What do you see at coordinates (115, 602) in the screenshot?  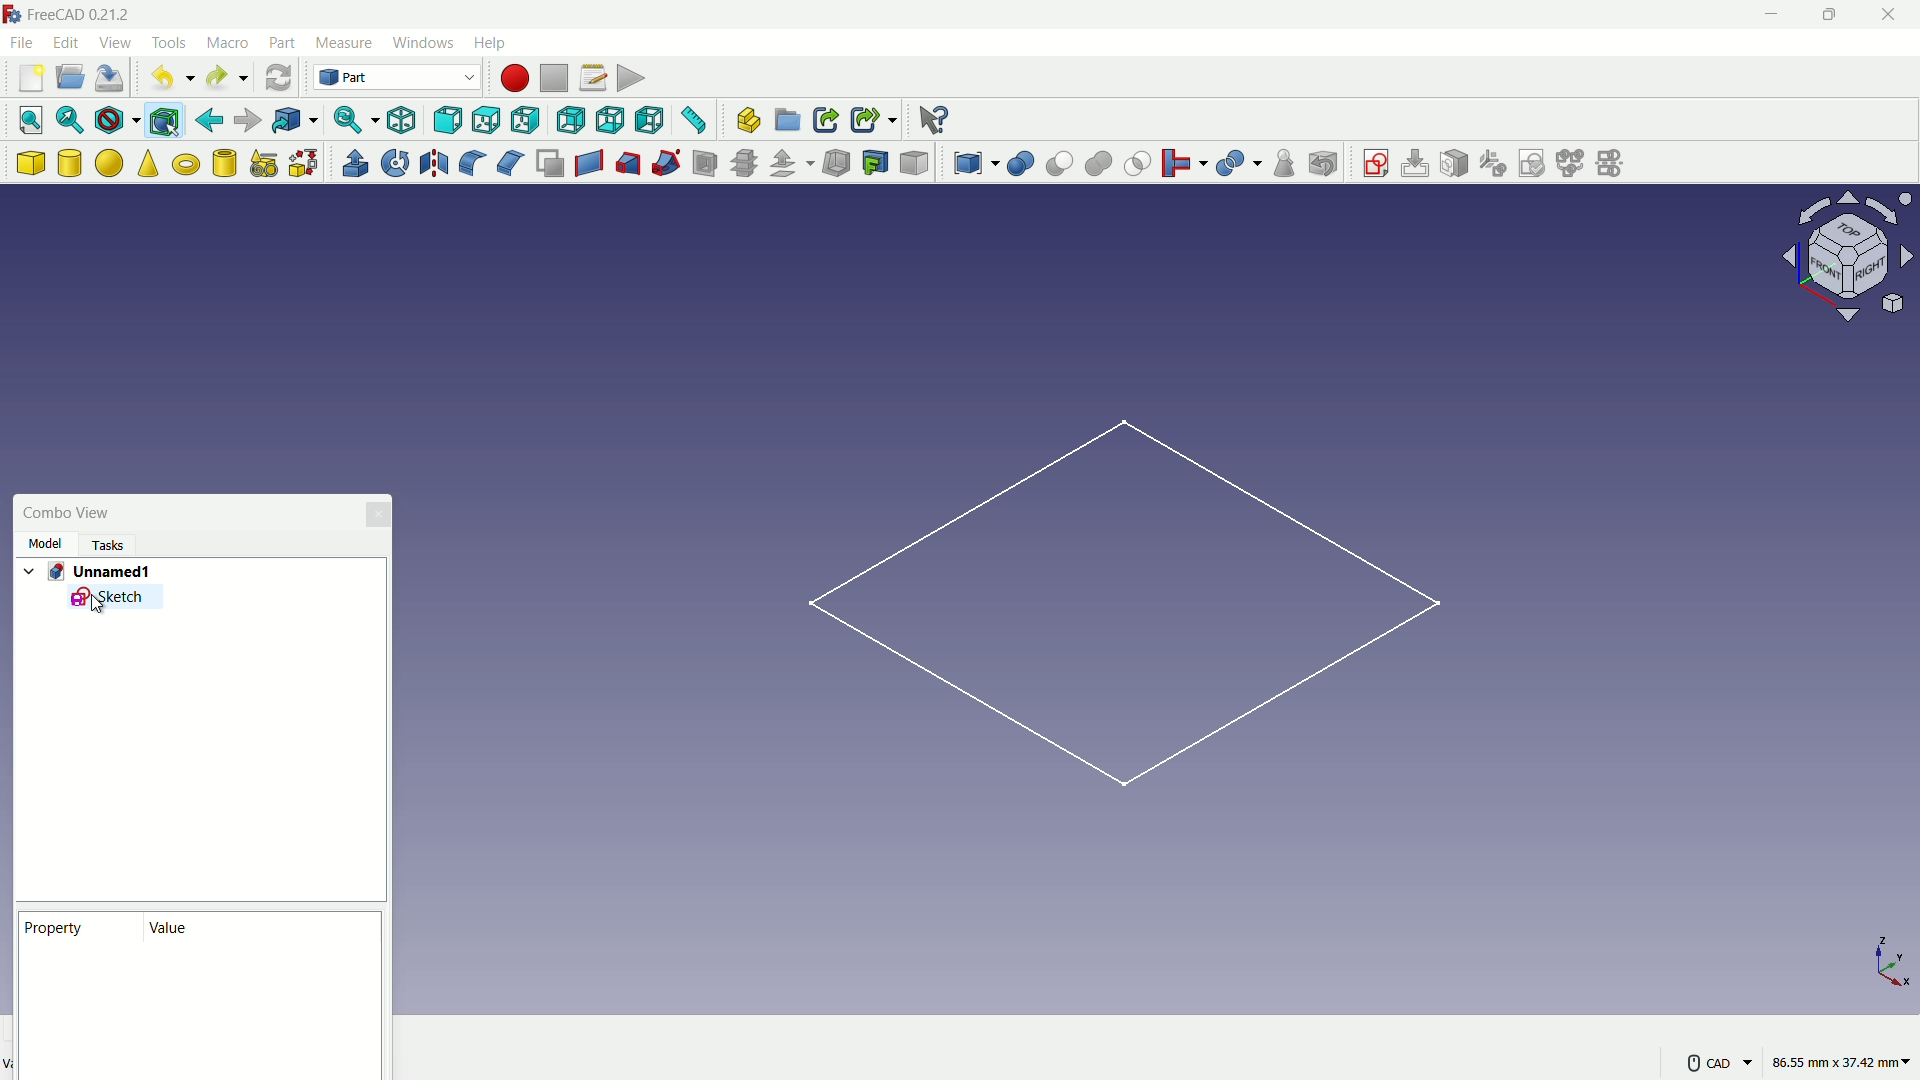 I see `sketch` at bounding box center [115, 602].